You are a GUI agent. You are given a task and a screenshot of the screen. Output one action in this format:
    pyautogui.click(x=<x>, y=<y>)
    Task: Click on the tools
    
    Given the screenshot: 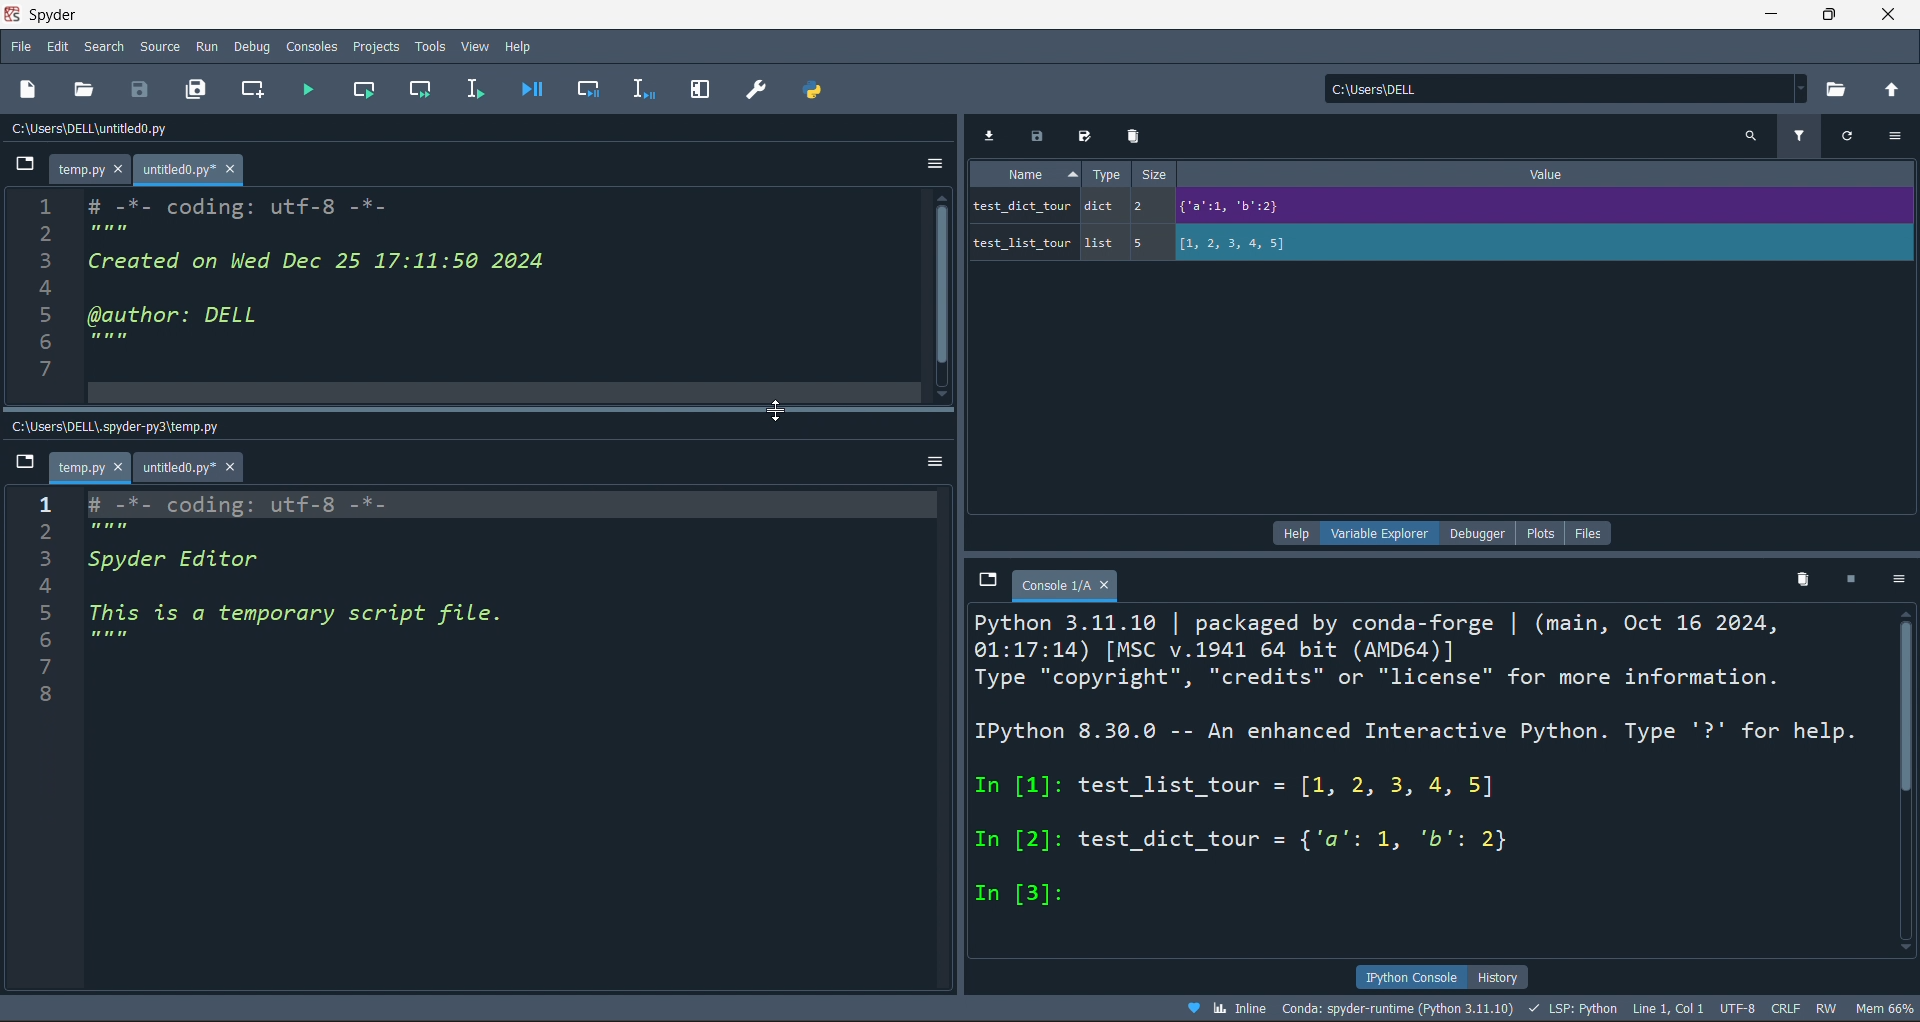 What is the action you would take?
    pyautogui.click(x=429, y=45)
    